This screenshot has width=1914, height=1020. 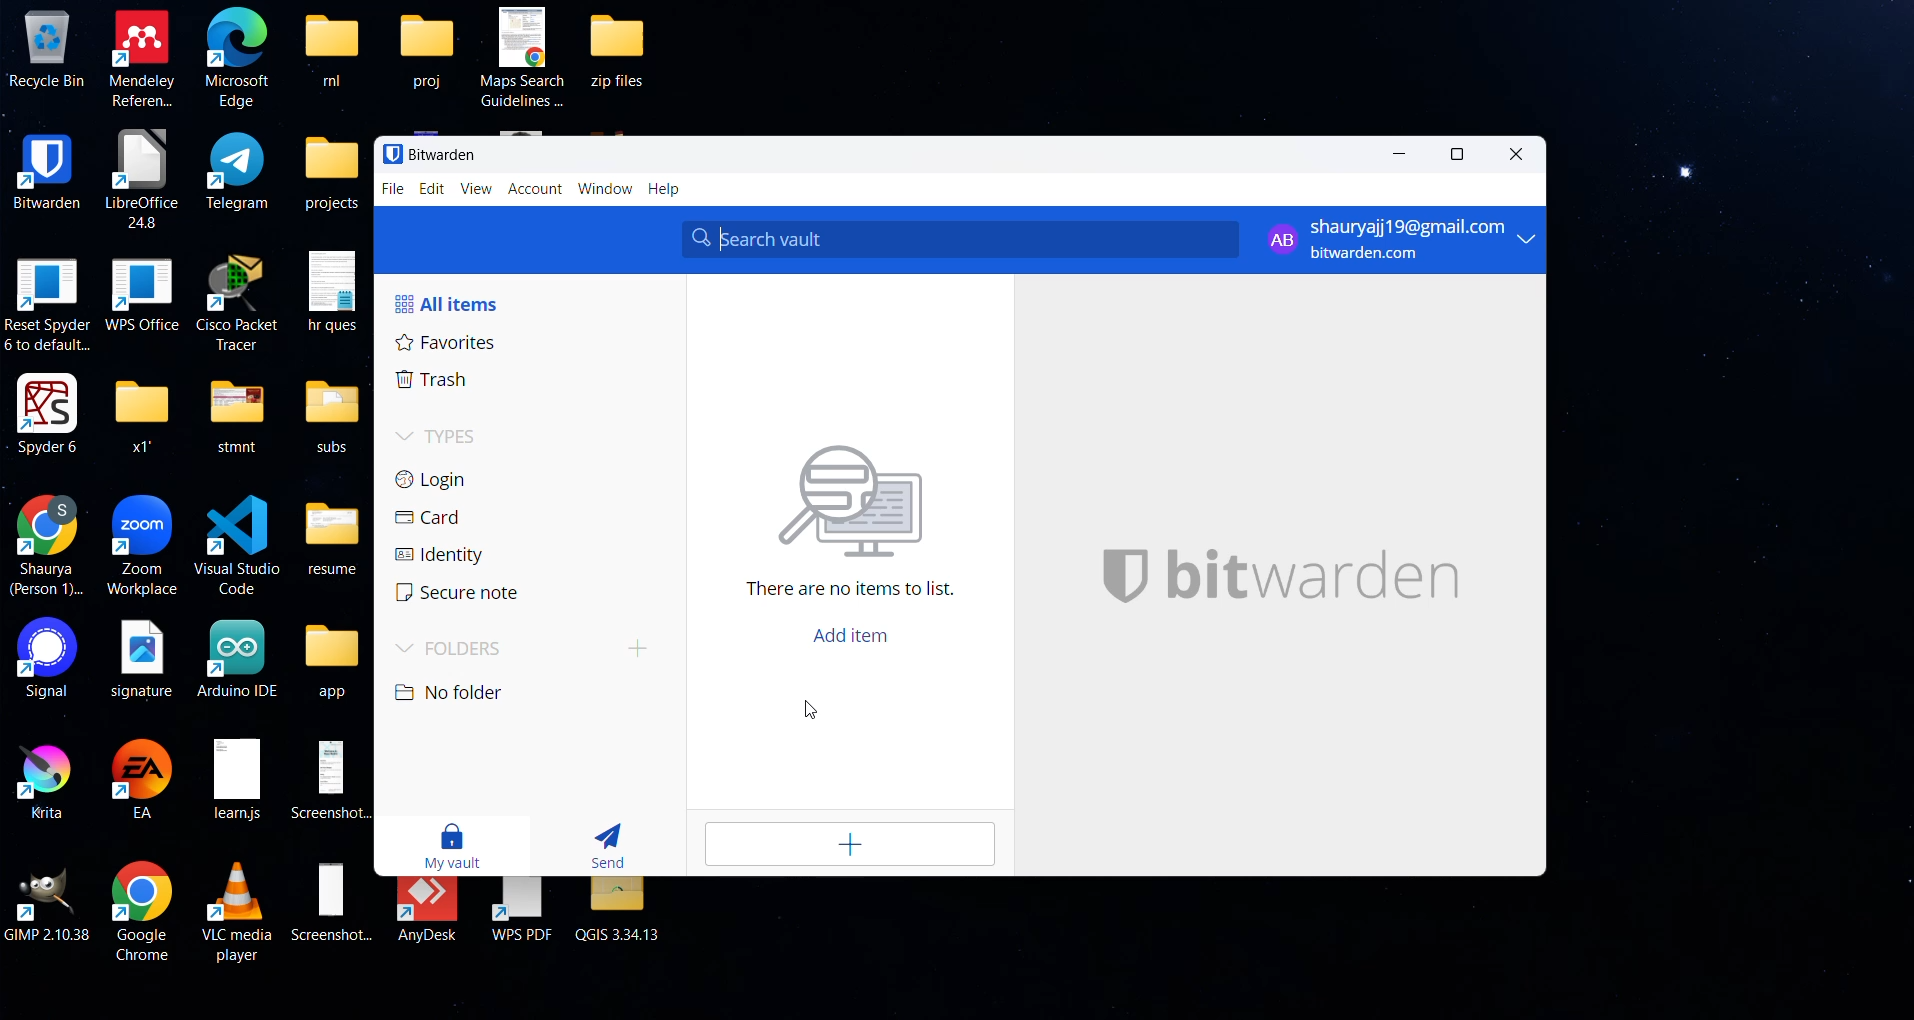 I want to click on GIMP 2.10.38, so click(x=49, y=903).